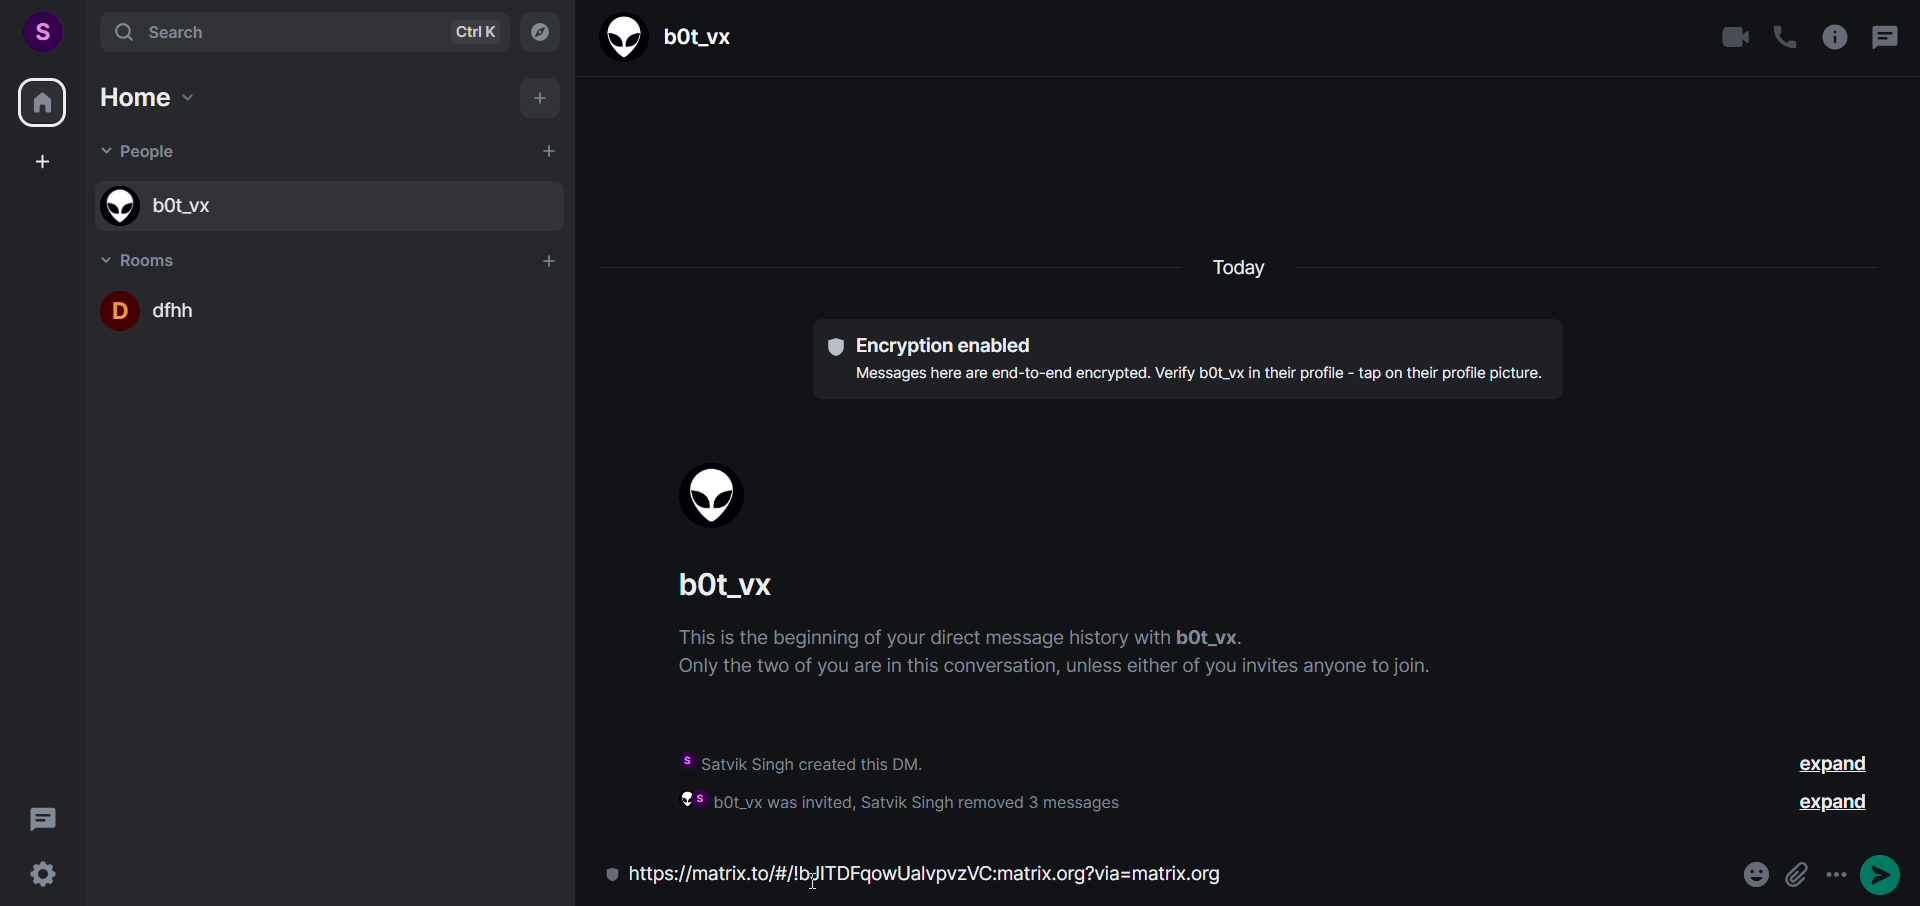 The width and height of the screenshot is (1920, 906). Describe the element at coordinates (323, 204) in the screenshot. I see `people name` at that location.